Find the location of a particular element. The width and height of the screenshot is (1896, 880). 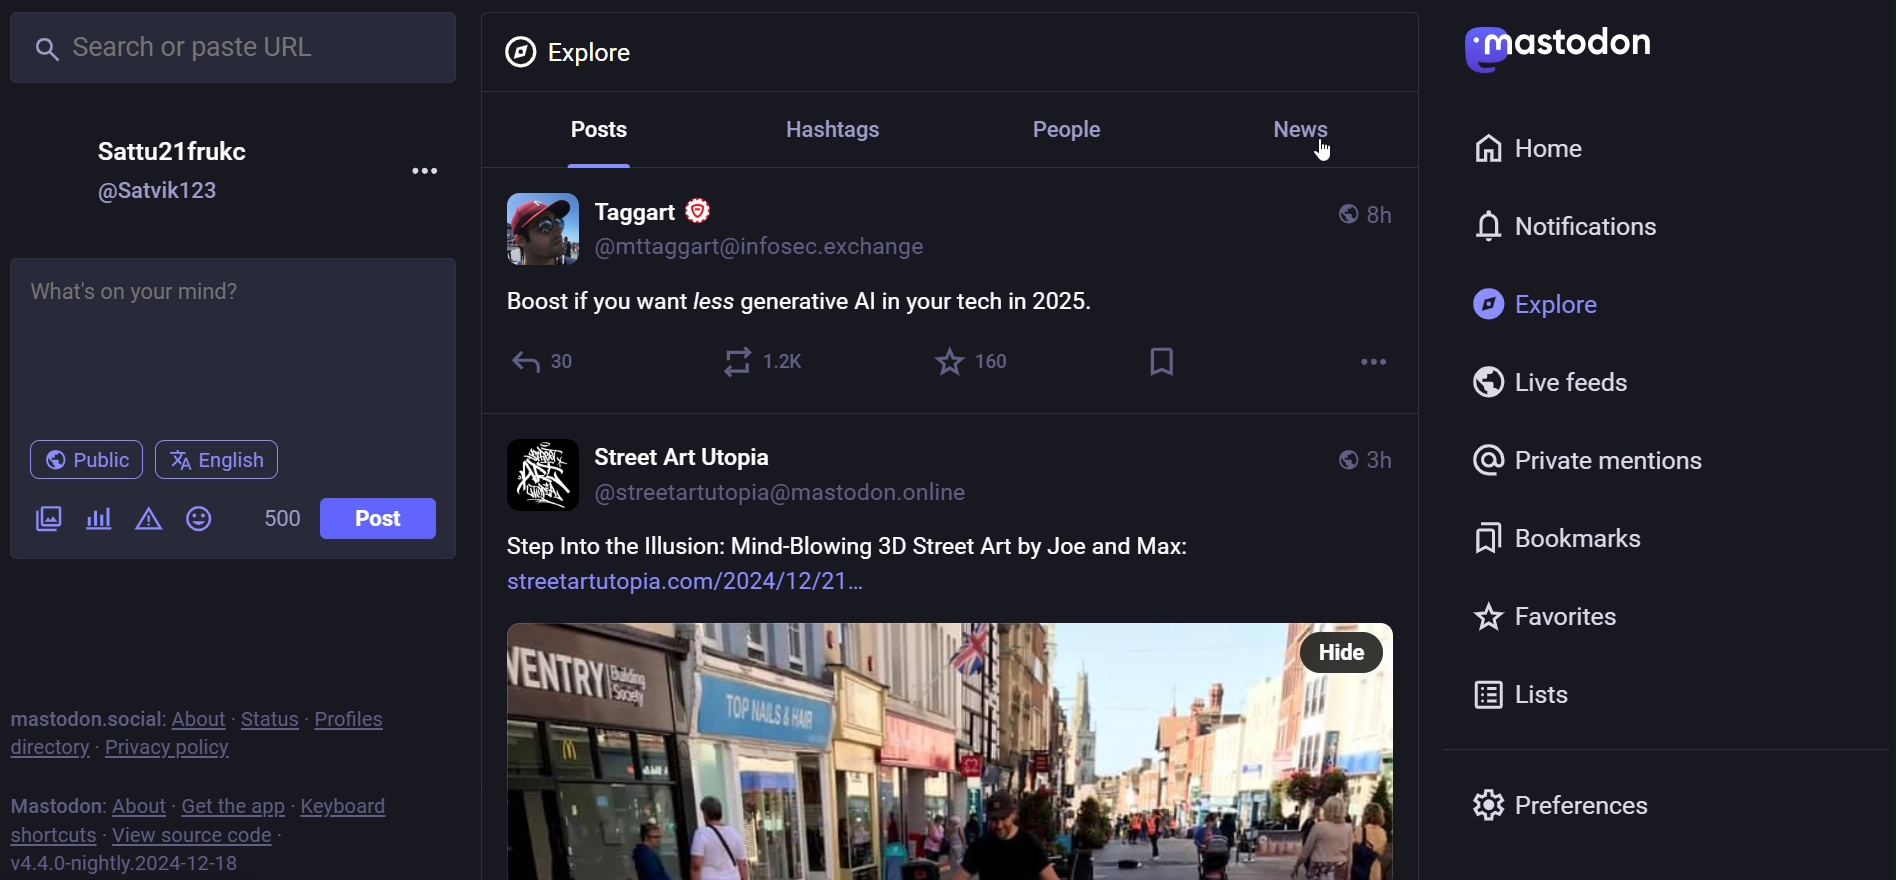

shortcut is located at coordinates (54, 836).